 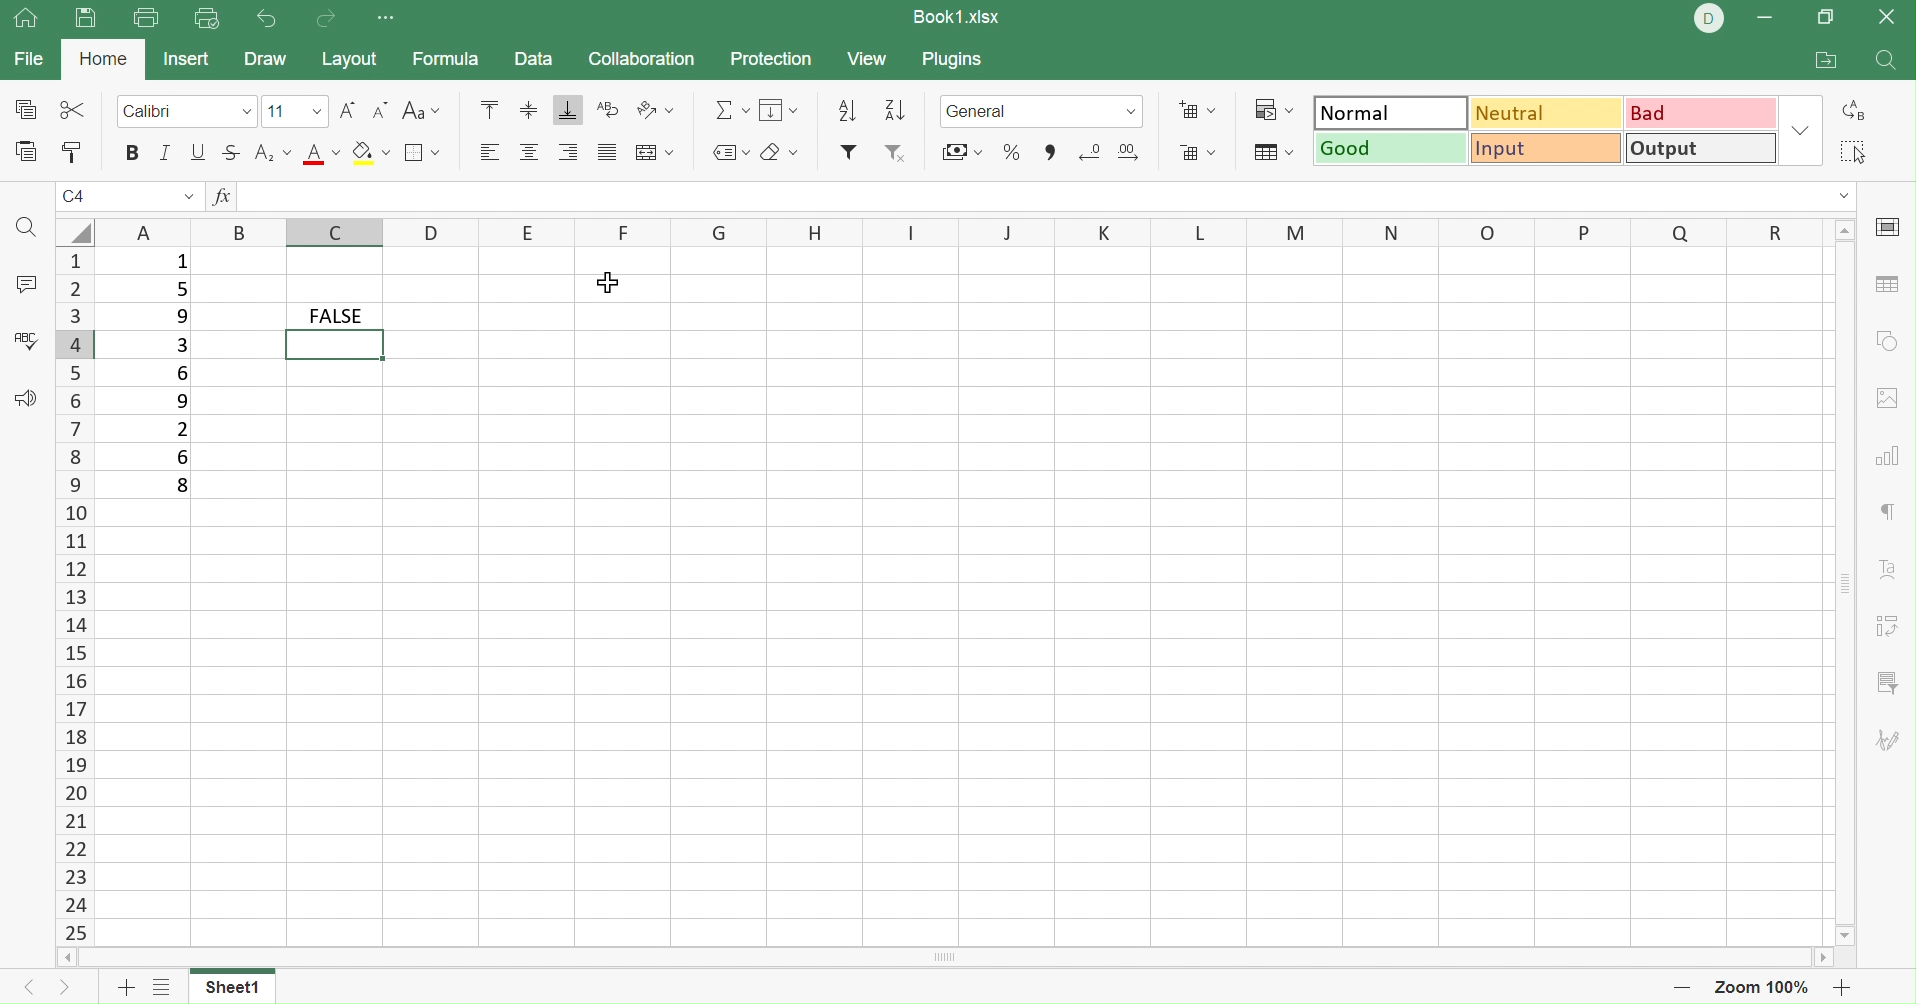 I want to click on Sort descending, so click(x=852, y=111).